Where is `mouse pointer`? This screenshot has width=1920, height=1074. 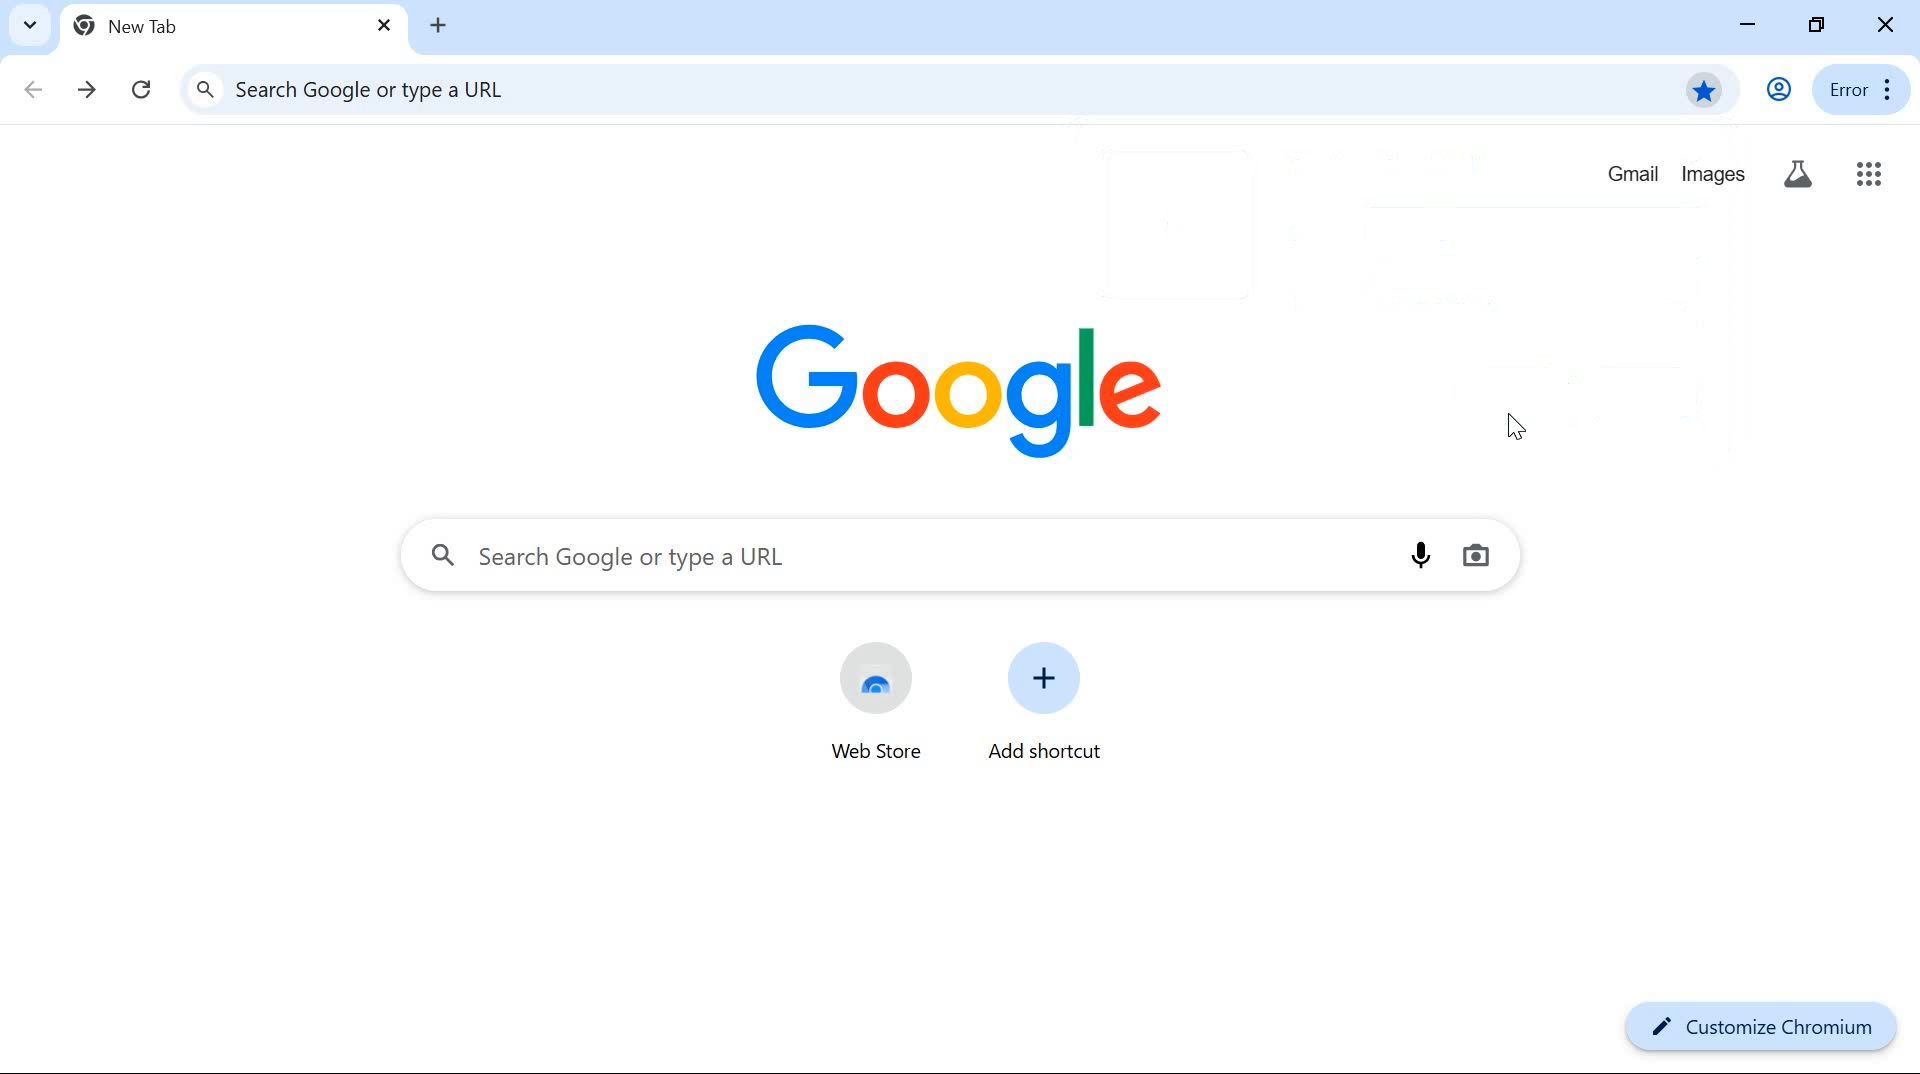
mouse pointer is located at coordinates (1514, 430).